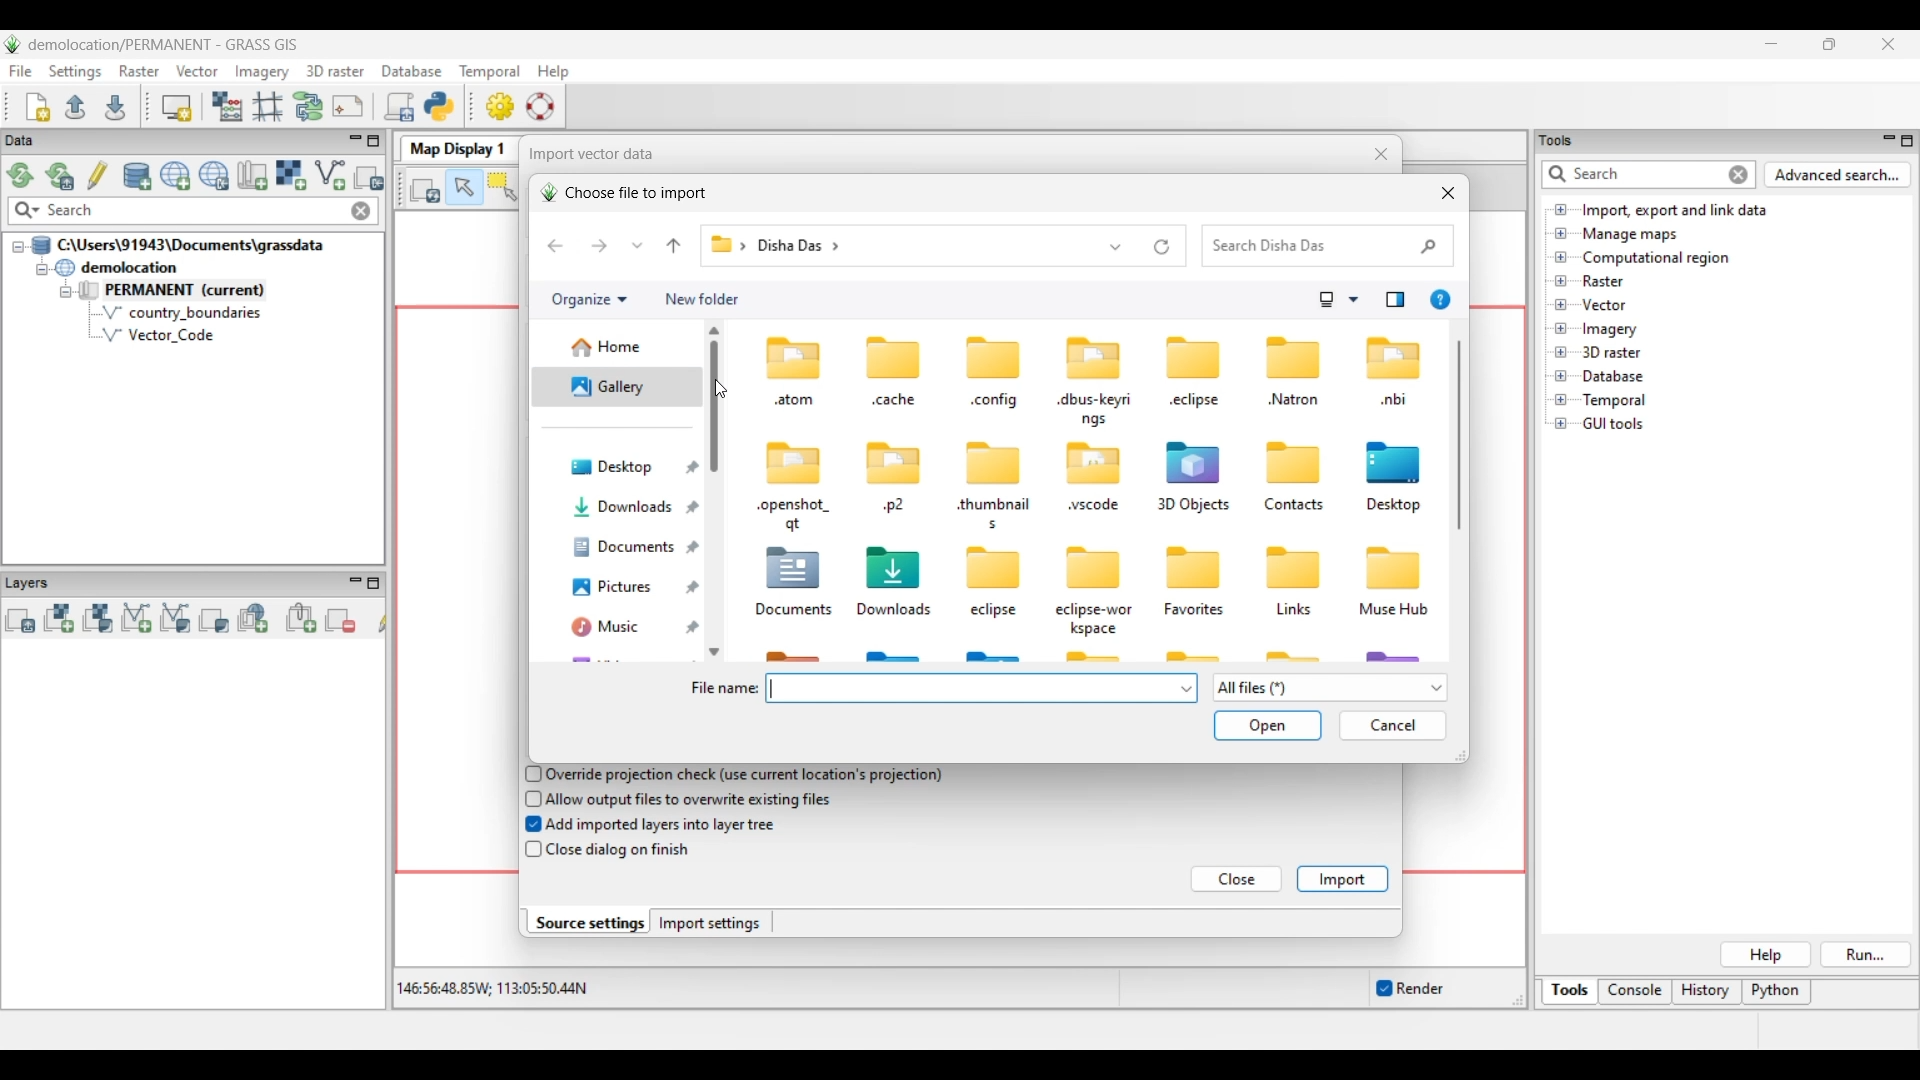 The width and height of the screenshot is (1920, 1080). What do you see at coordinates (702, 300) in the screenshot?
I see `Add new folder` at bounding box center [702, 300].